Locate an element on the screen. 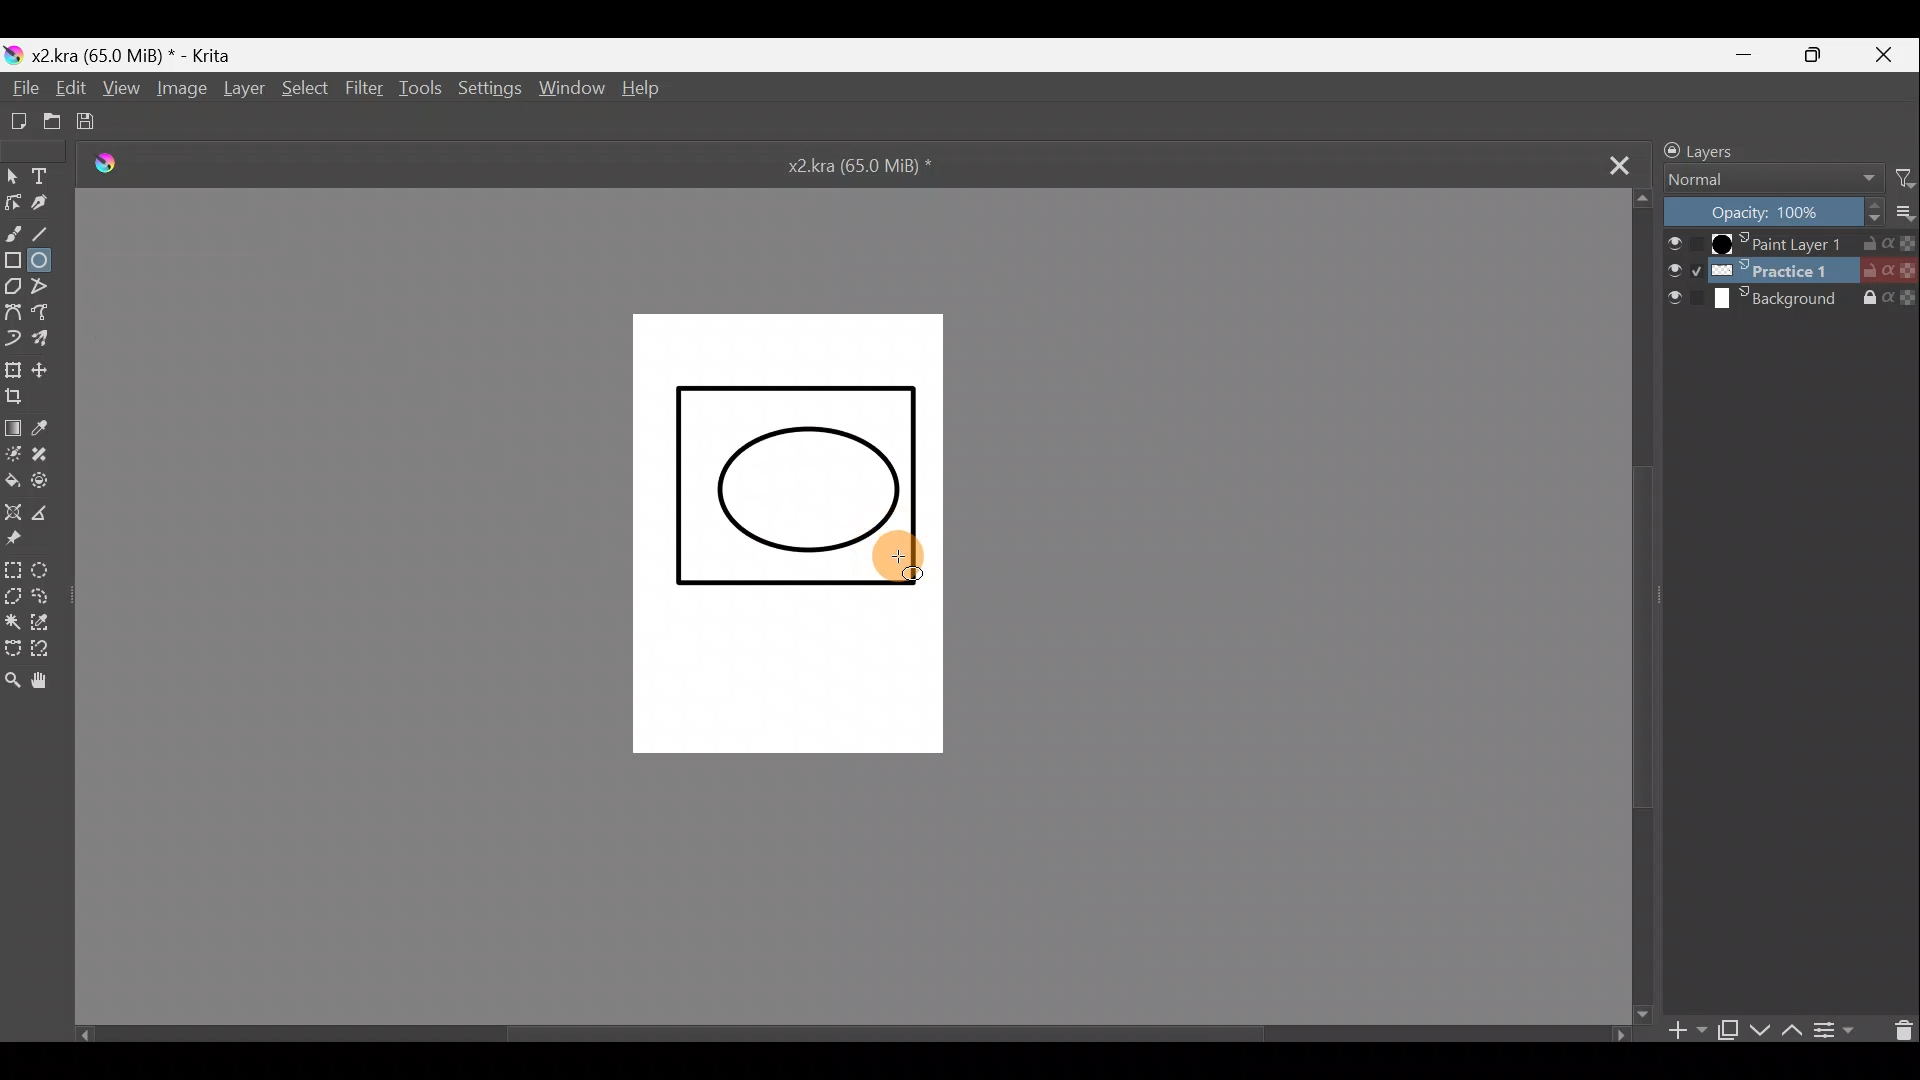 Image resolution: width=1920 pixels, height=1080 pixels. Crop image to an area is located at coordinates (23, 400).